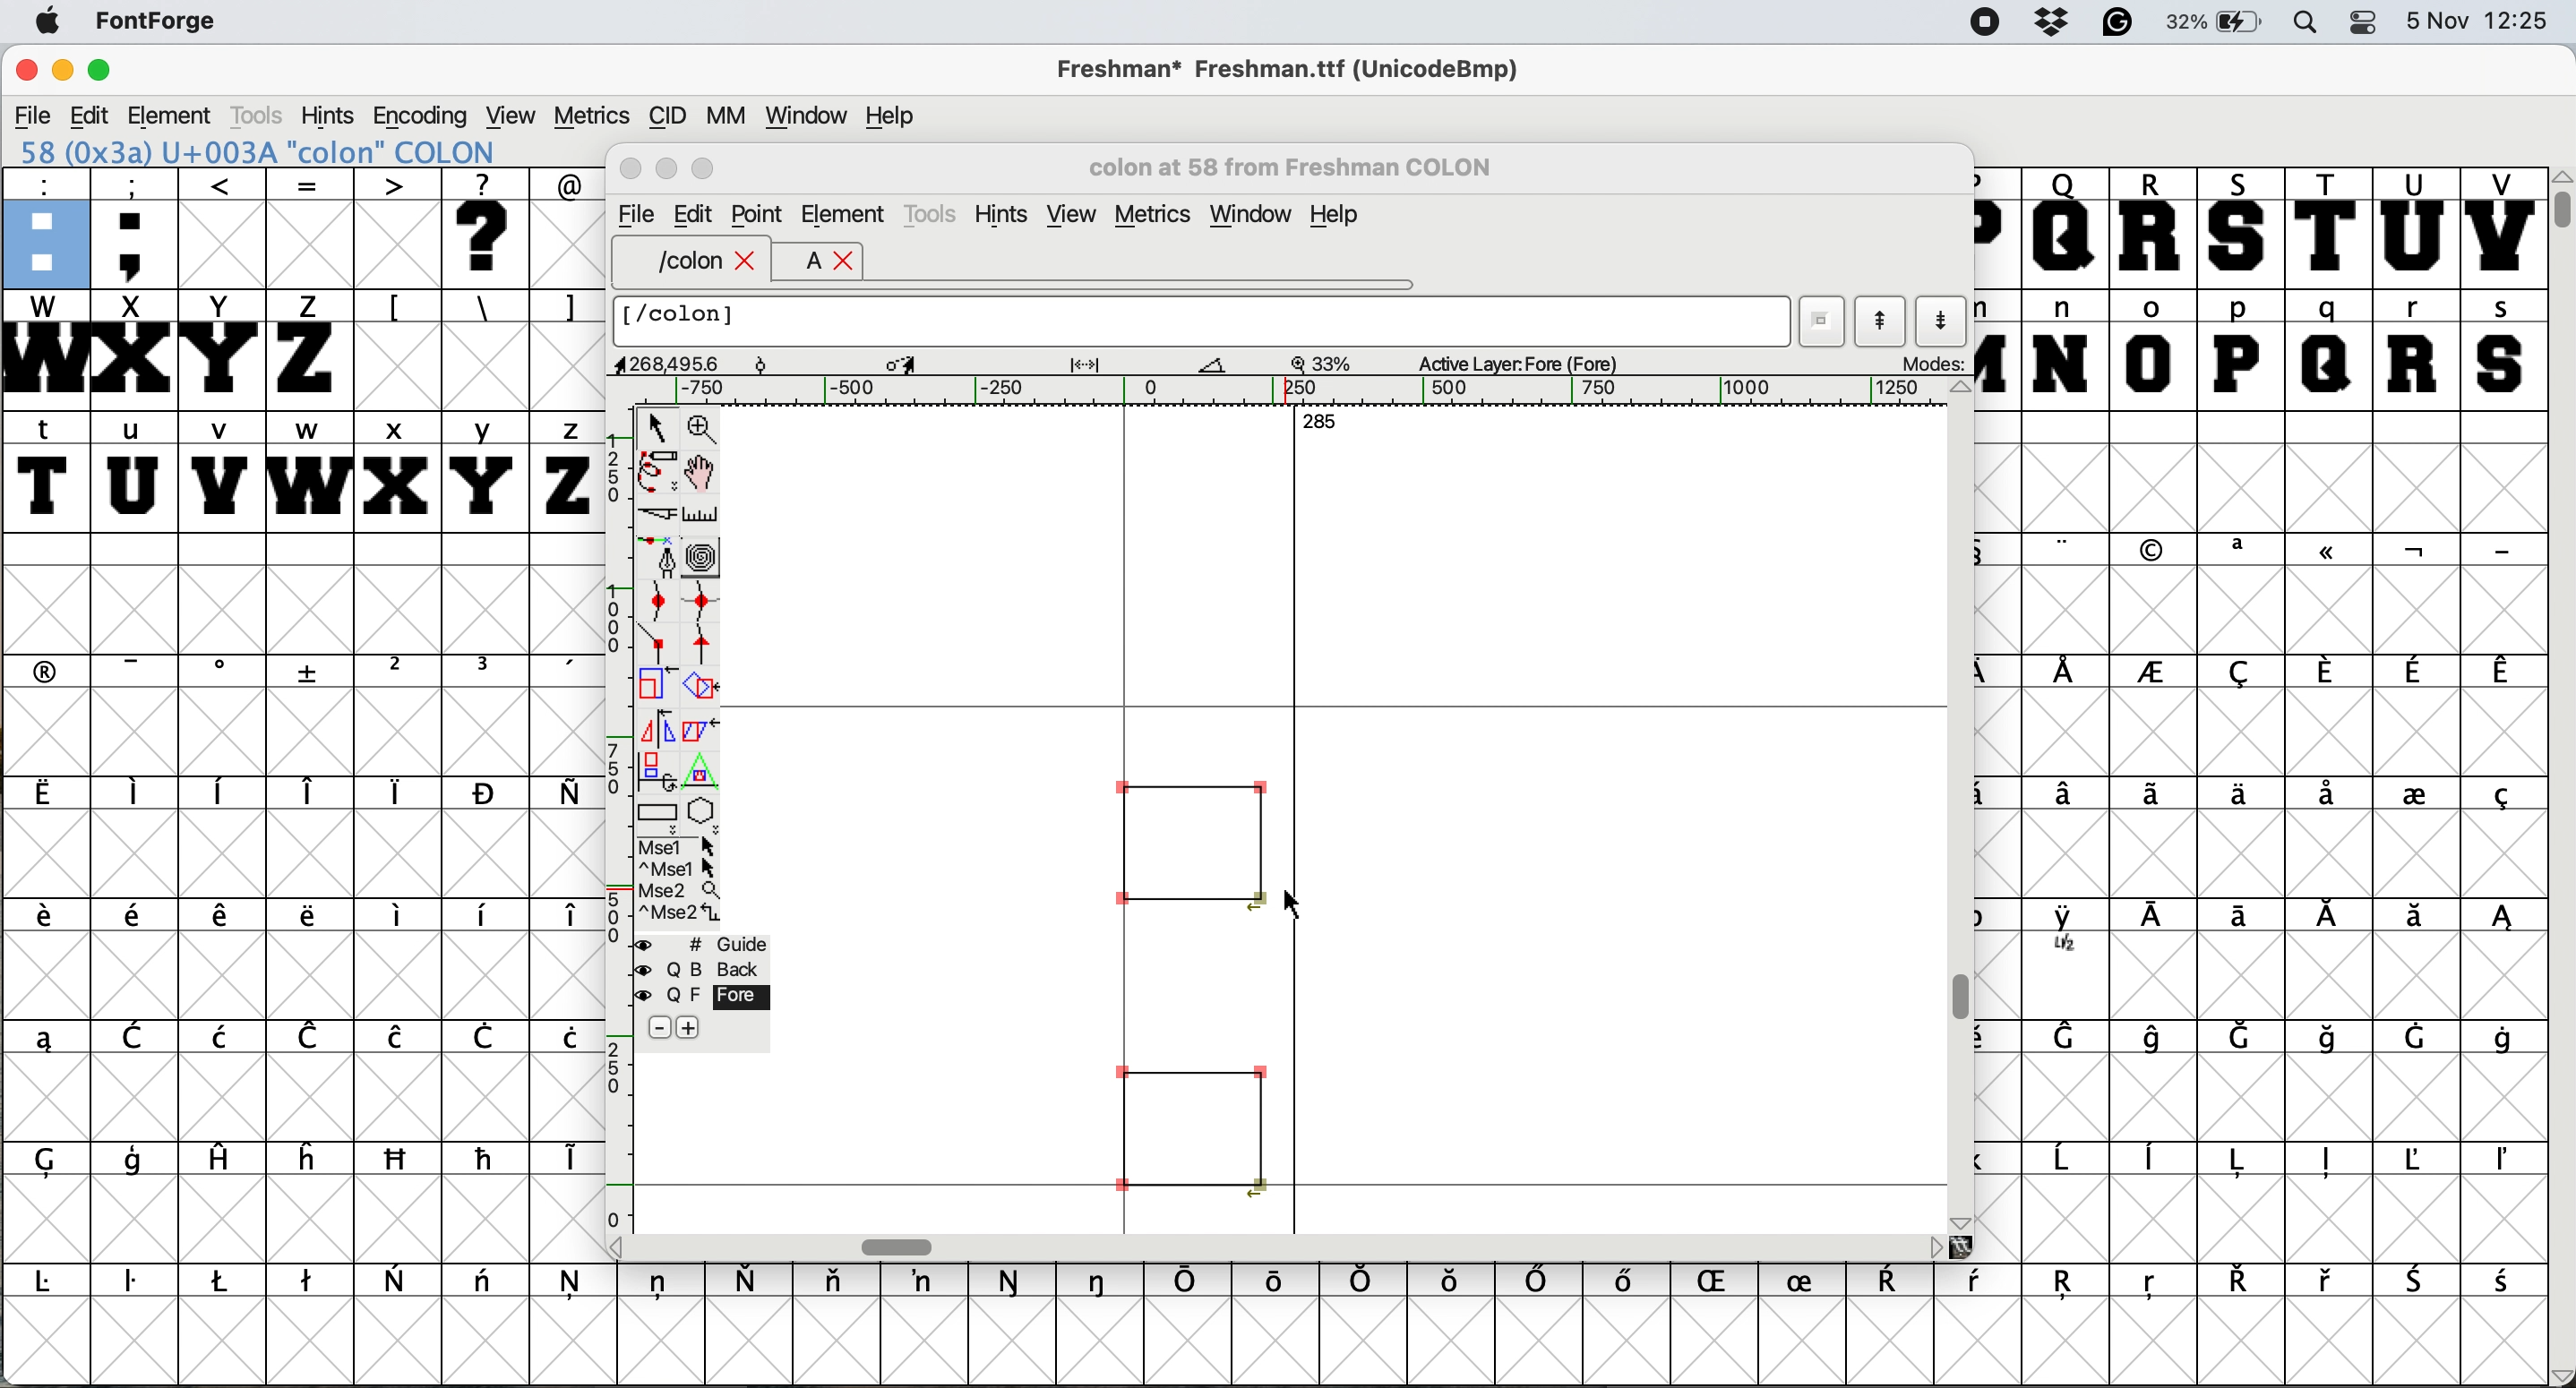 The image size is (2576, 1388). Describe the element at coordinates (2065, 549) in the screenshot. I see `symbol` at that location.